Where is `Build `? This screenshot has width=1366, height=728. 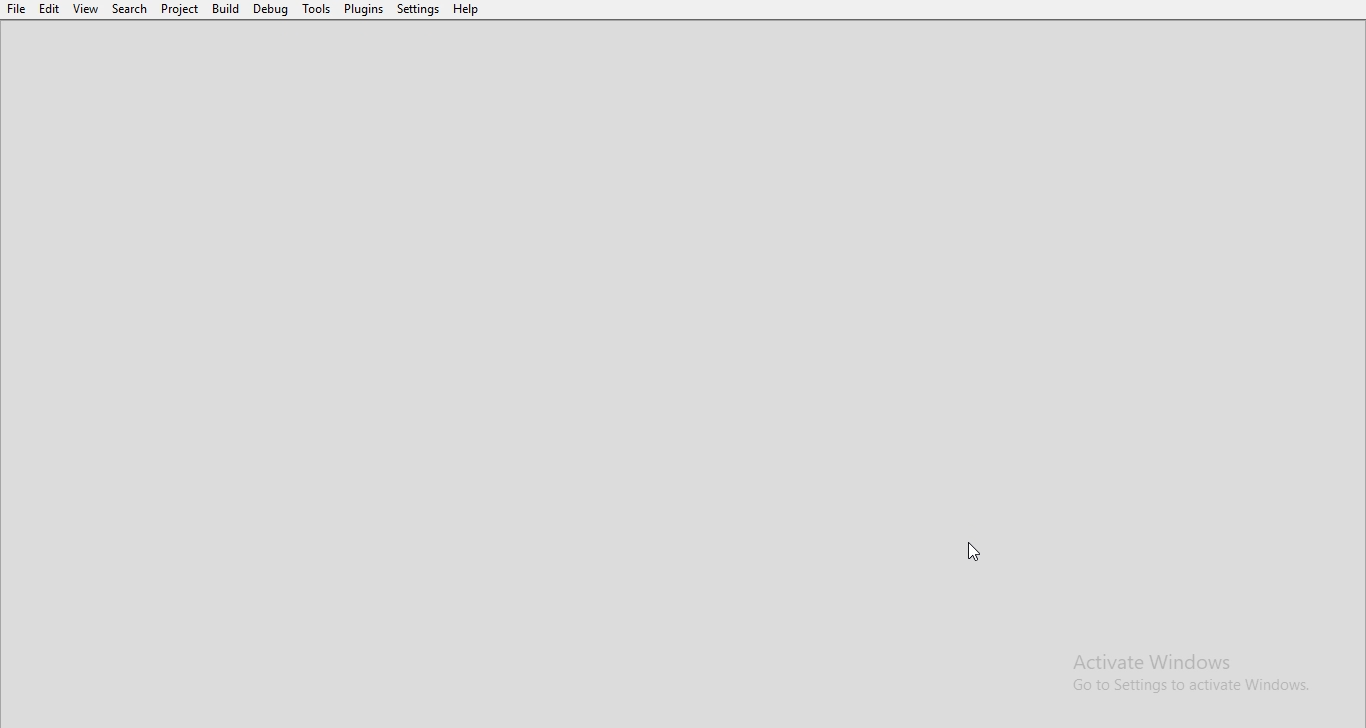 Build  is located at coordinates (225, 10).